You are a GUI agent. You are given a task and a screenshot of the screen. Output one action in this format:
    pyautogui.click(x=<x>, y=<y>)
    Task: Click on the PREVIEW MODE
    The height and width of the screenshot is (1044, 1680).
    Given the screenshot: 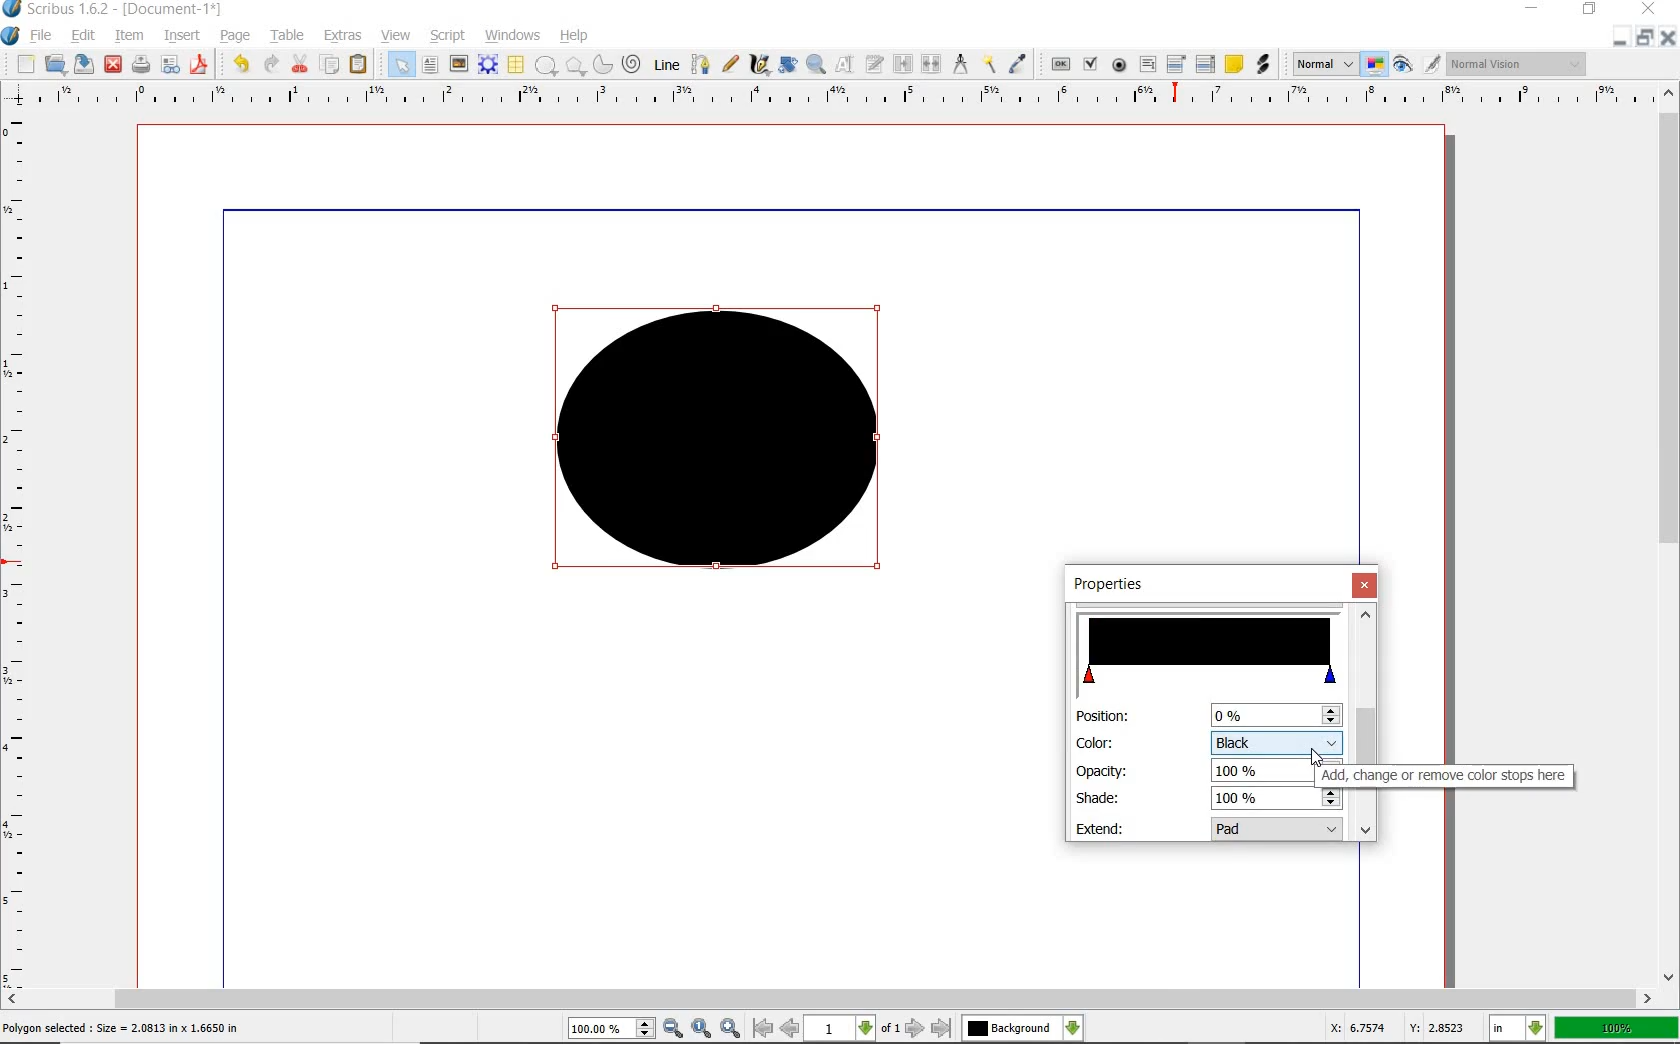 What is the action you would take?
    pyautogui.click(x=1401, y=65)
    